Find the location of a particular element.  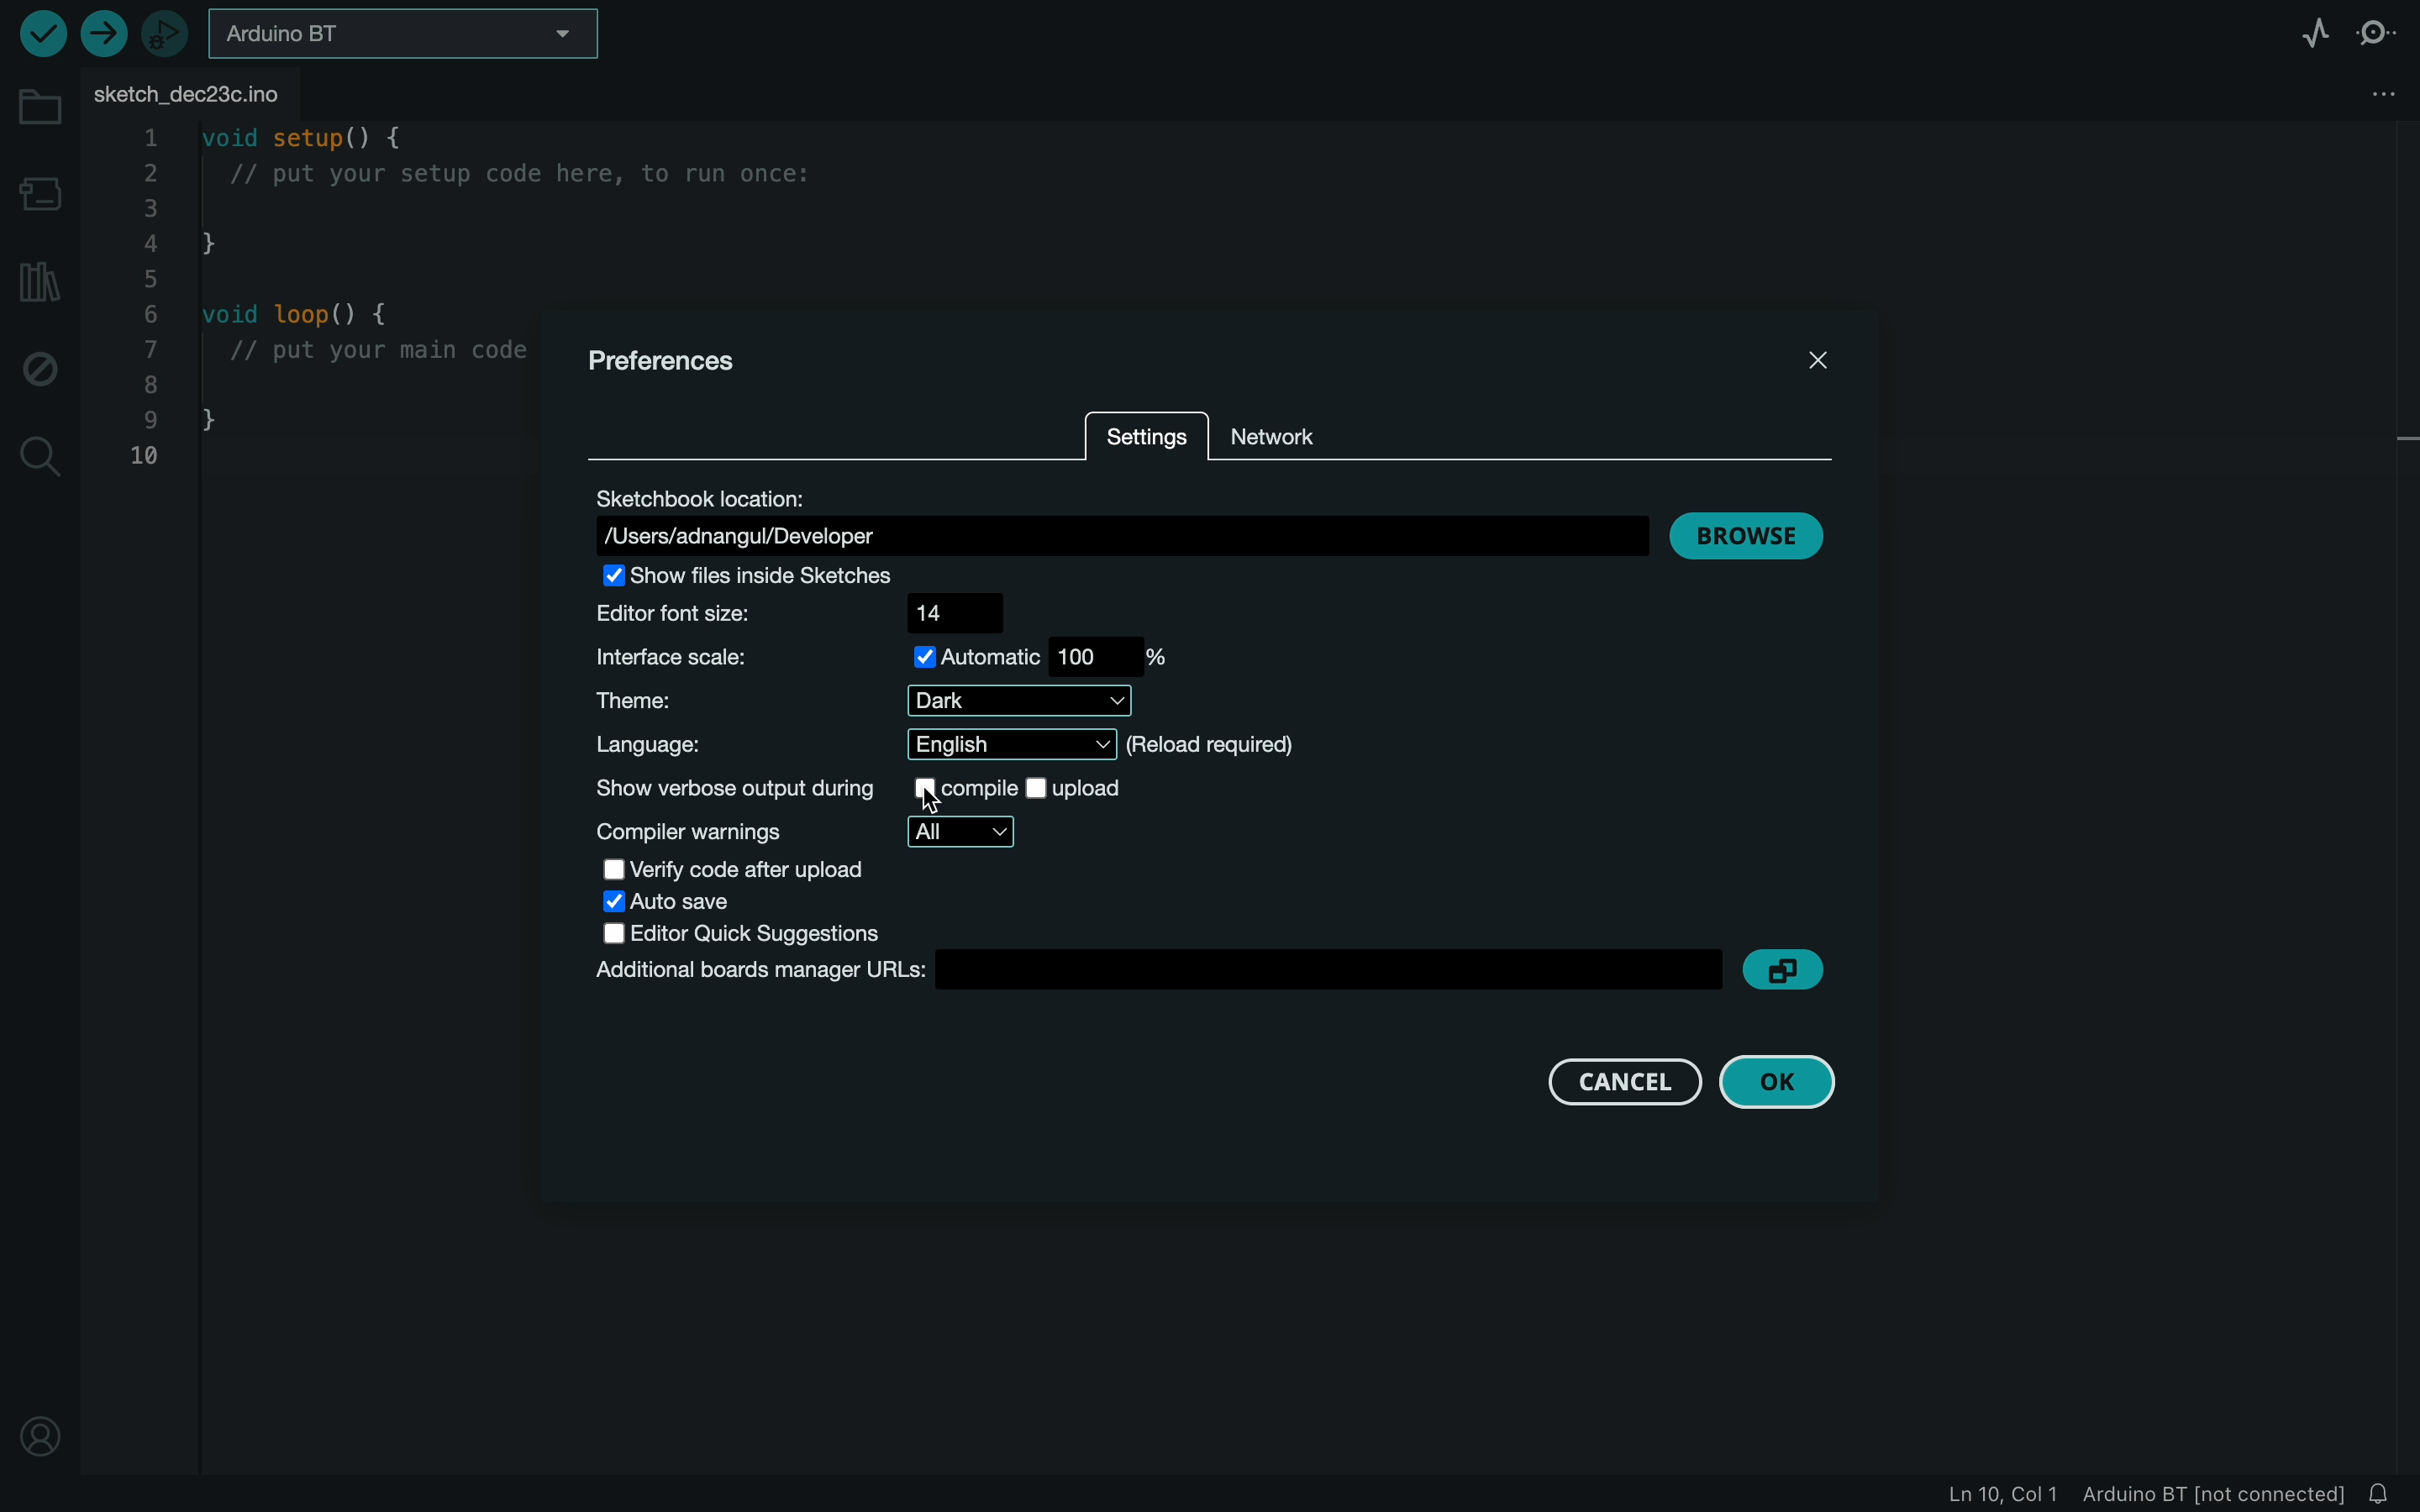

file setting is located at coordinates (2376, 92).